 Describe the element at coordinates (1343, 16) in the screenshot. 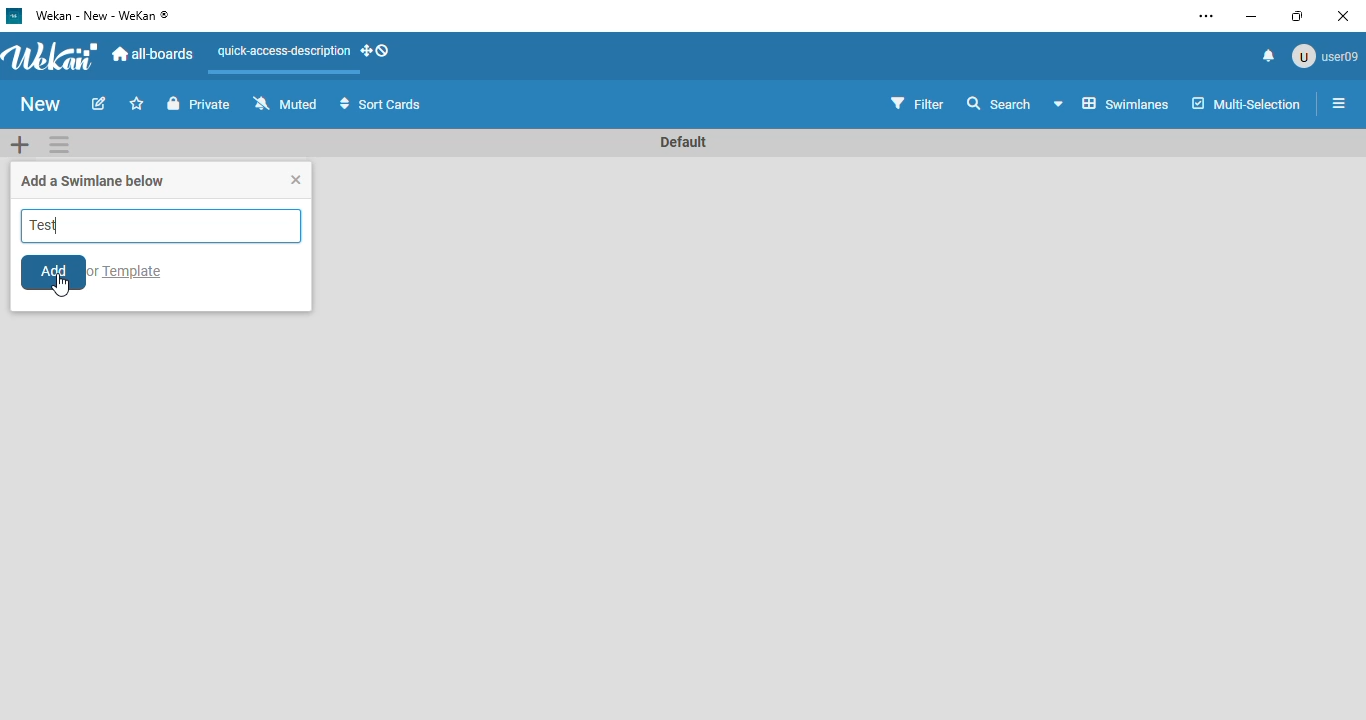

I see `close` at that location.